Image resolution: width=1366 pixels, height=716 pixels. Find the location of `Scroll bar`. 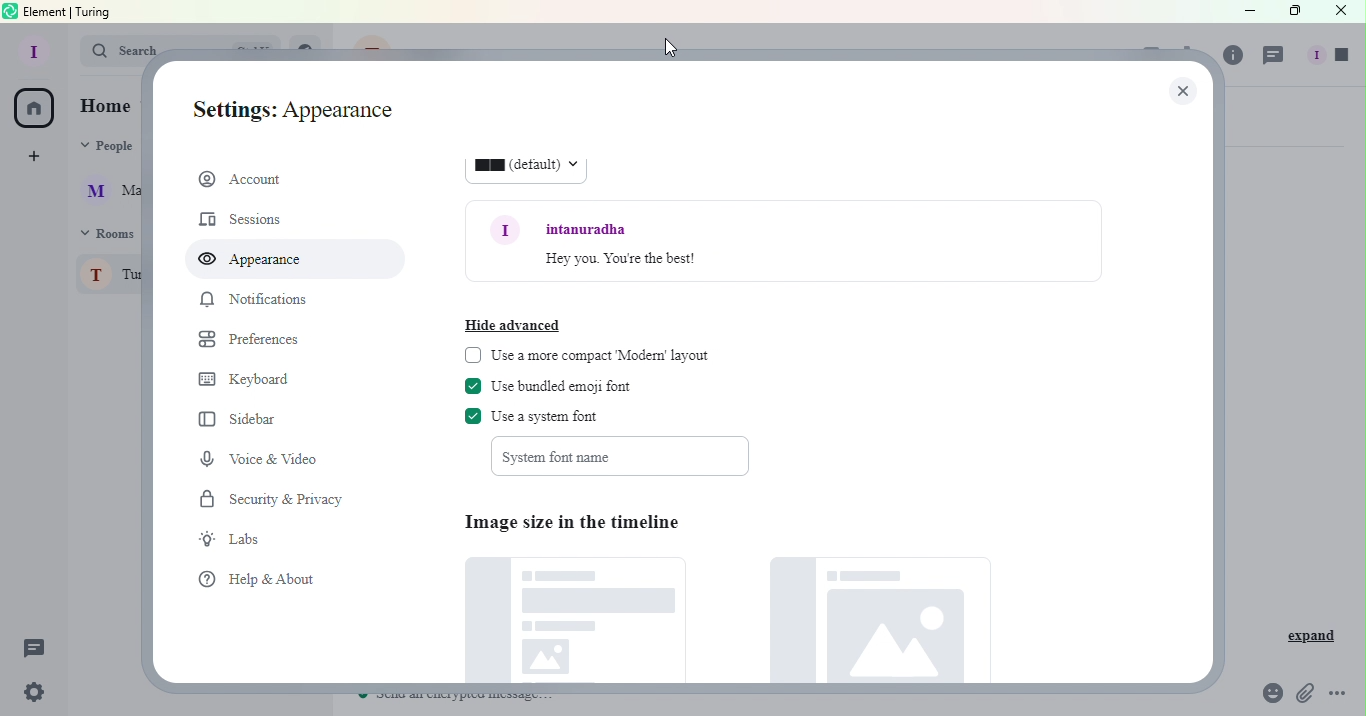

Scroll bar is located at coordinates (1209, 389).